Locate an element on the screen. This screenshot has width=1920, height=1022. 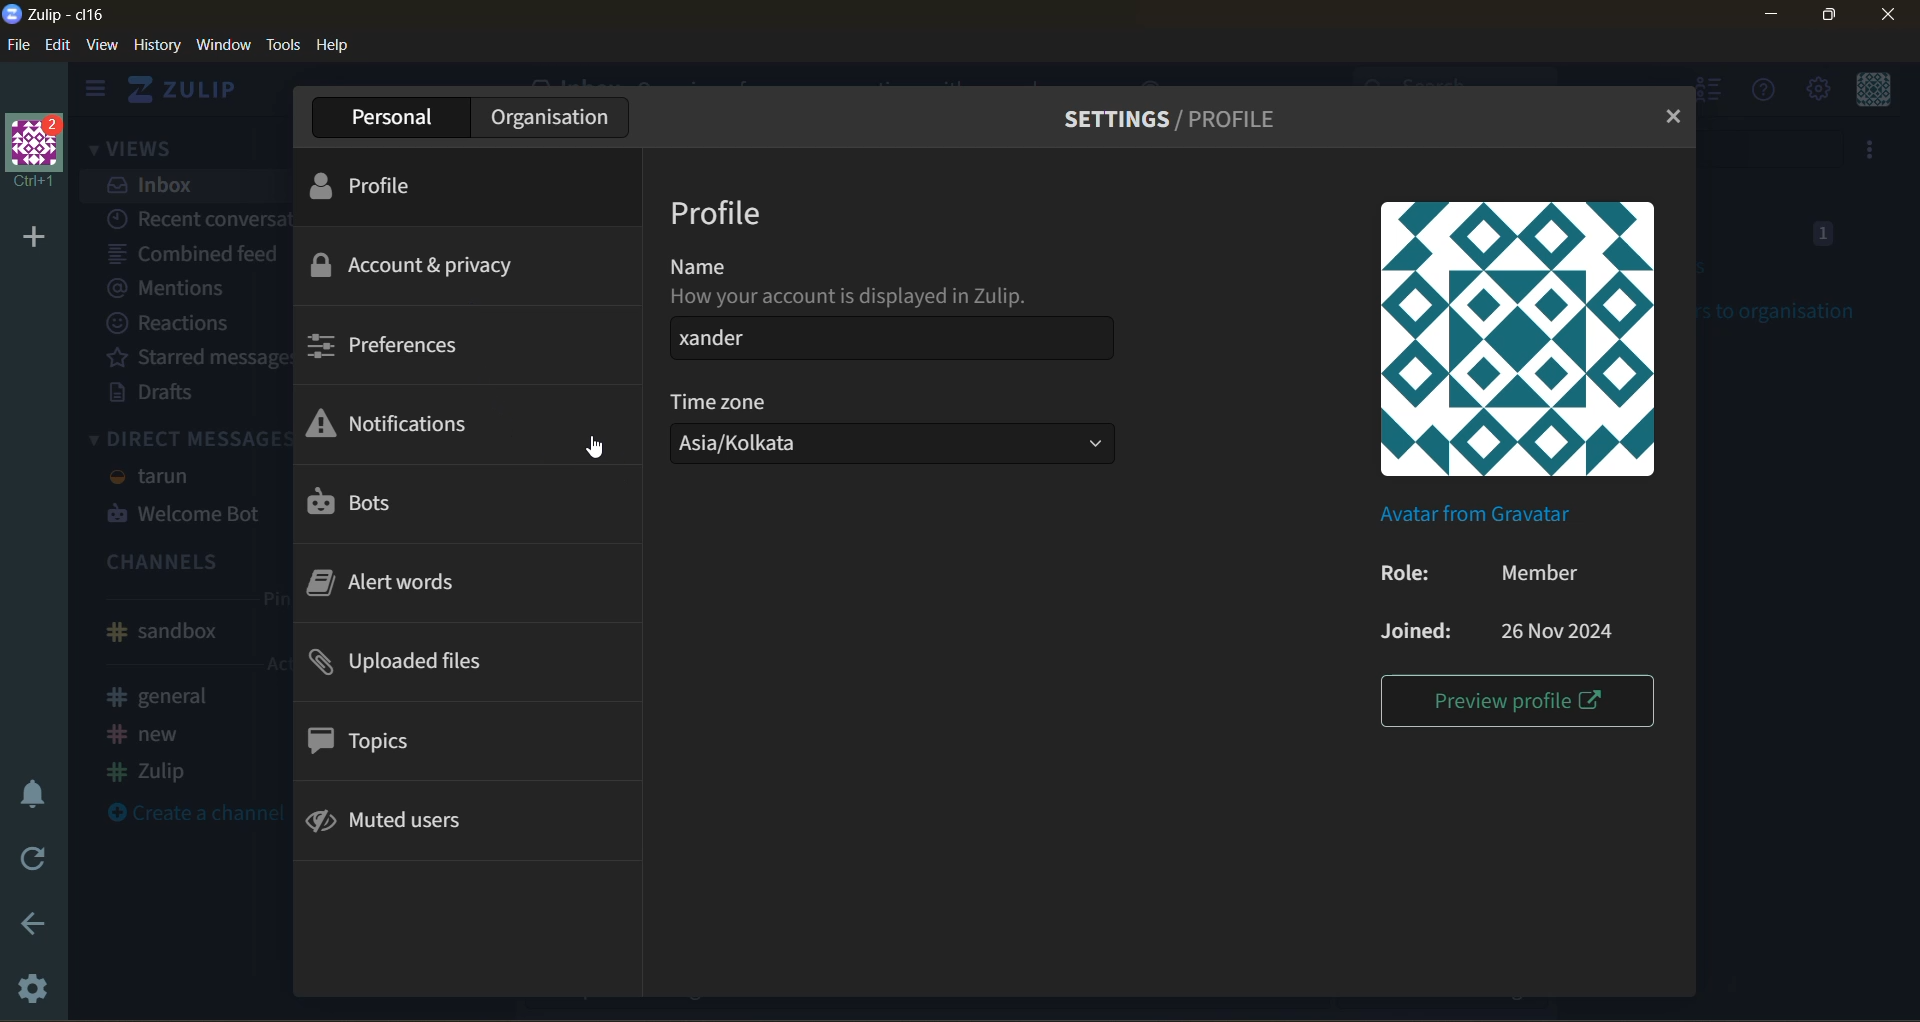
enable do not disturb is located at coordinates (35, 788).